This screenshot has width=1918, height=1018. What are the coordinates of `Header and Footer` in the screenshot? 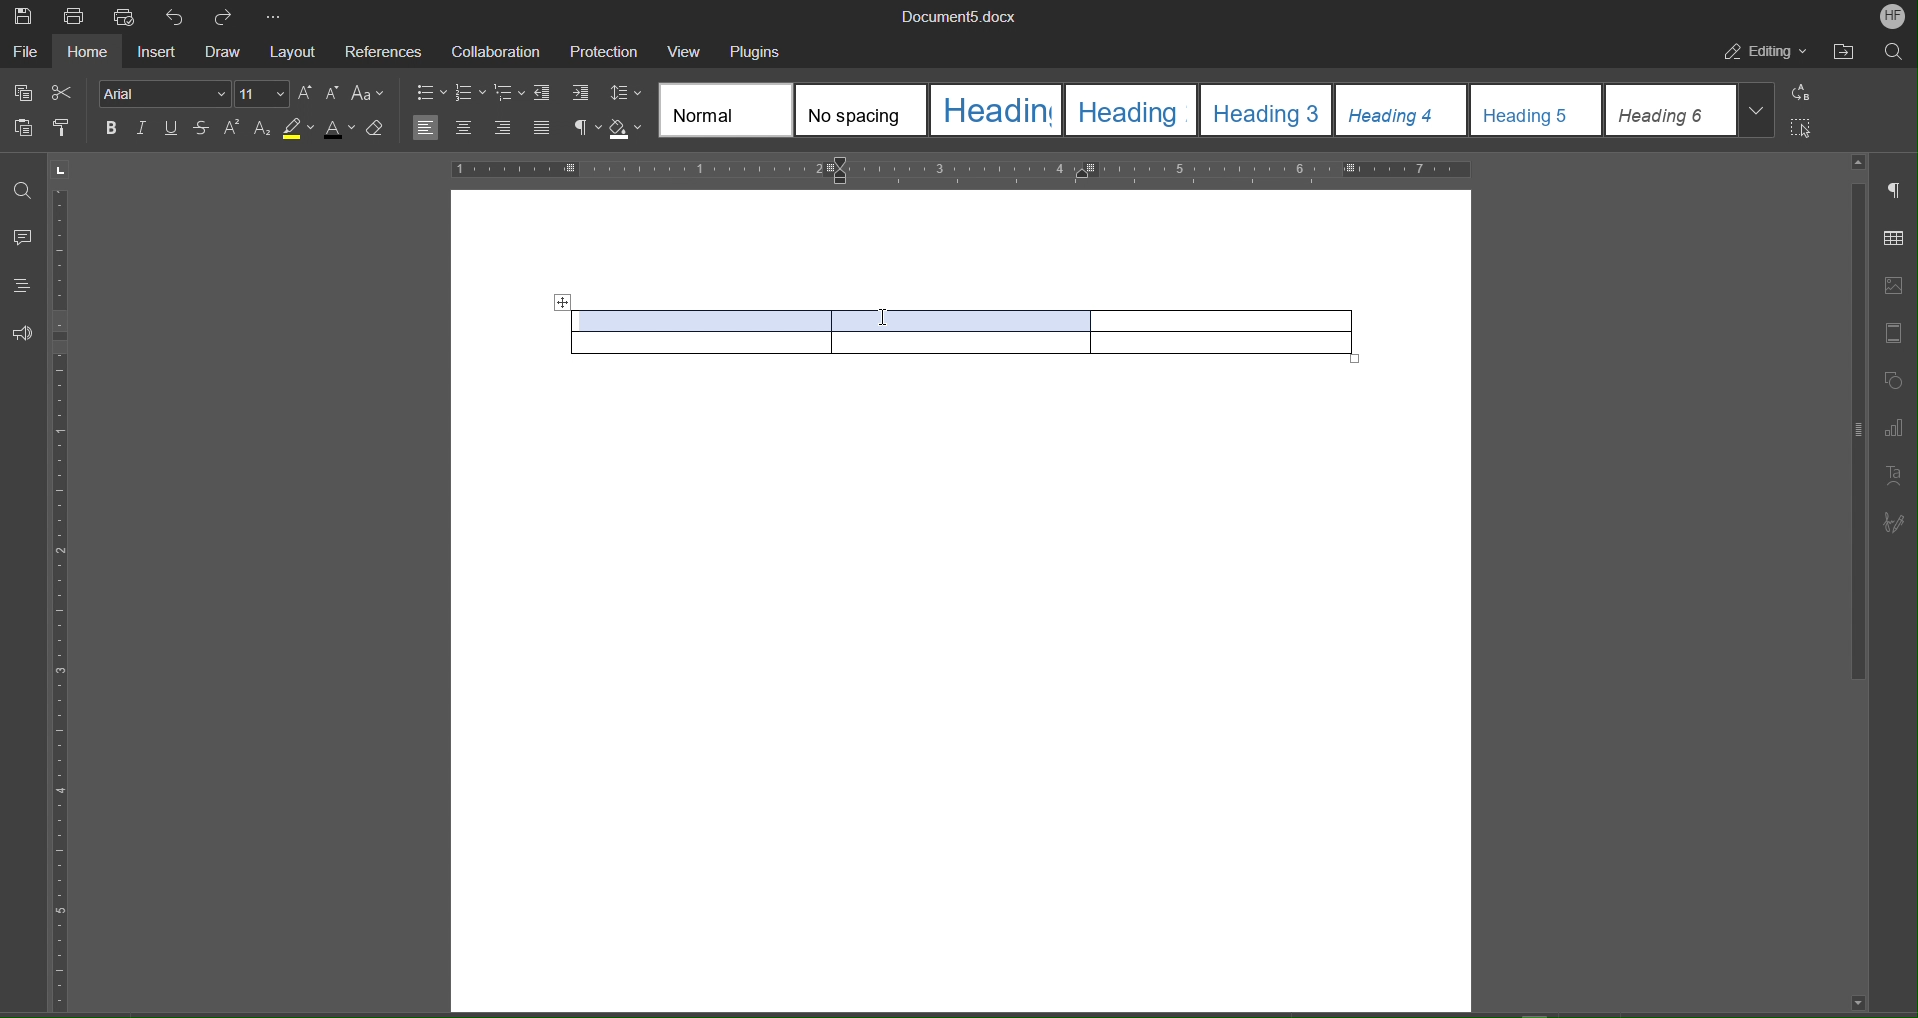 It's located at (1896, 333).